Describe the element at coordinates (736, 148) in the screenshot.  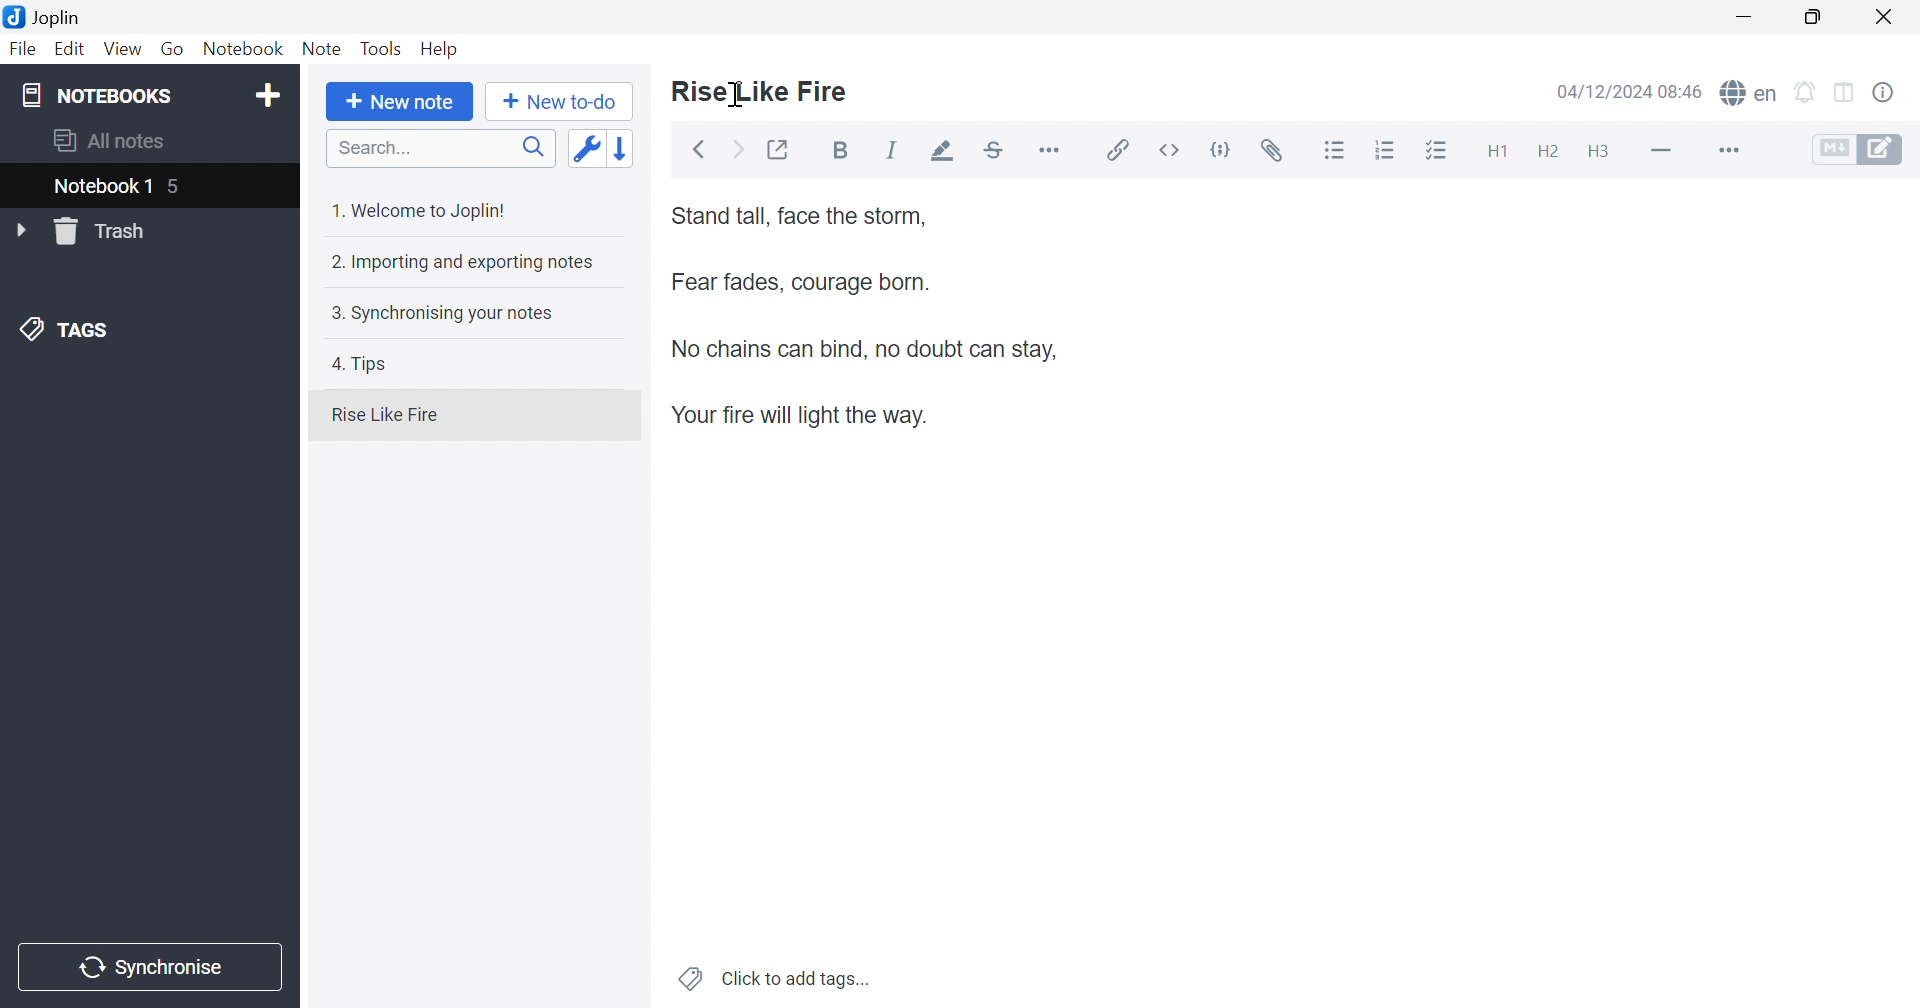
I see `Forward` at that location.